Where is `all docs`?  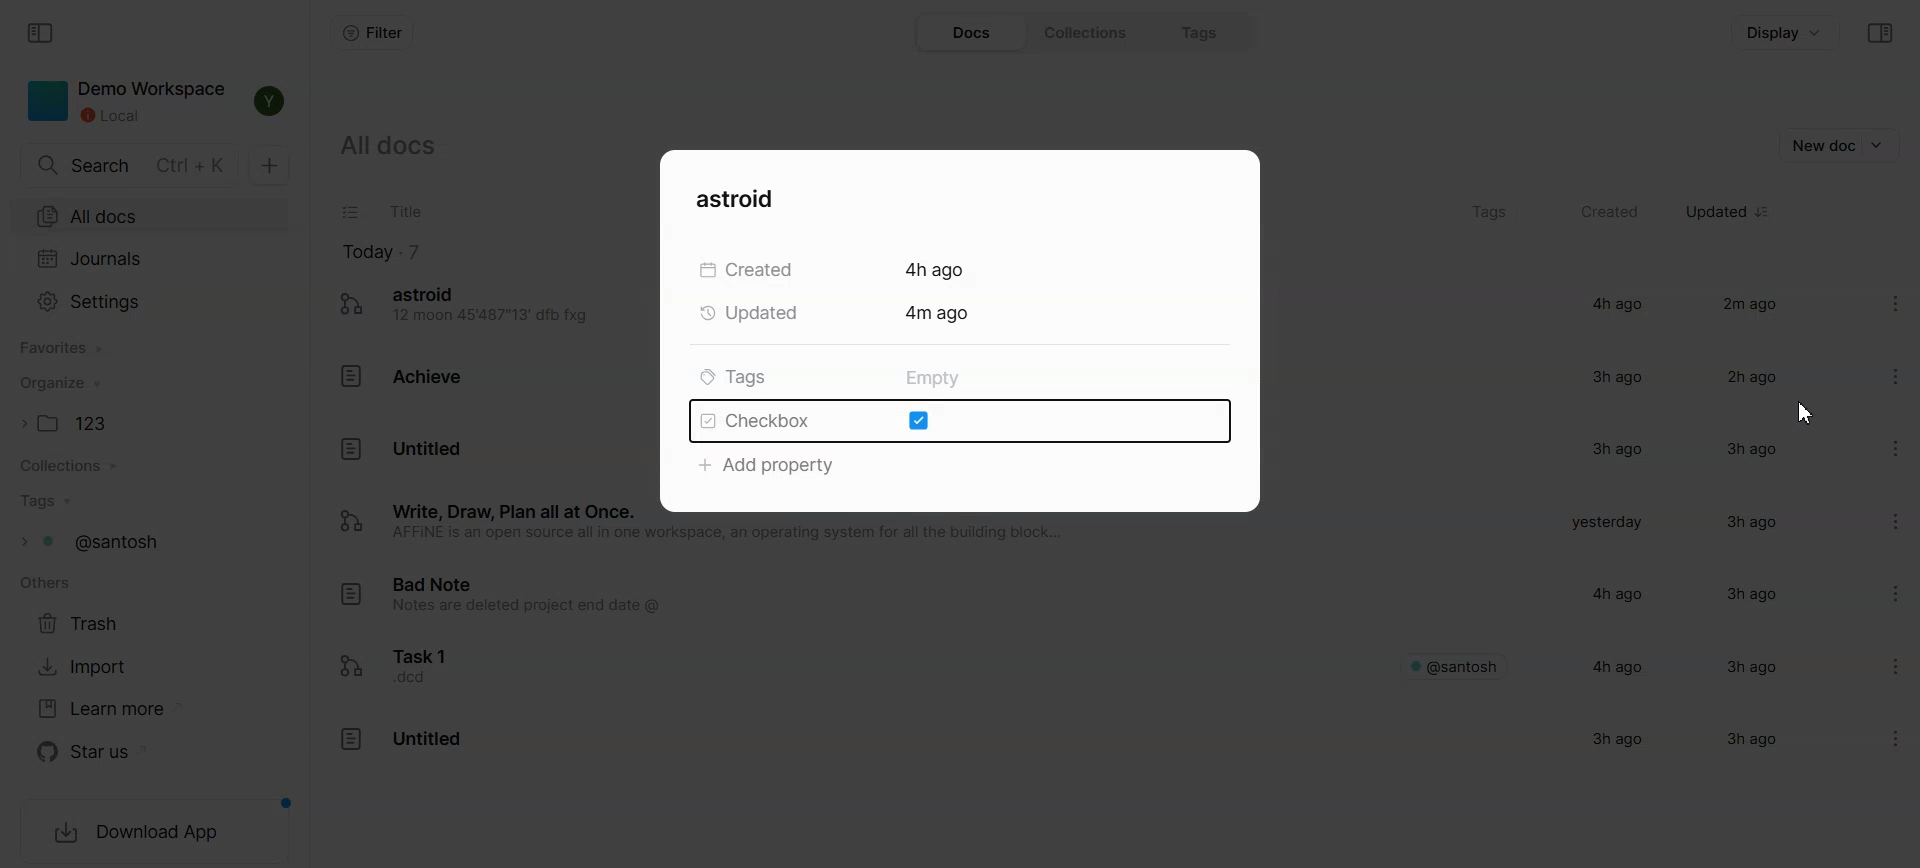
all docs is located at coordinates (408, 151).